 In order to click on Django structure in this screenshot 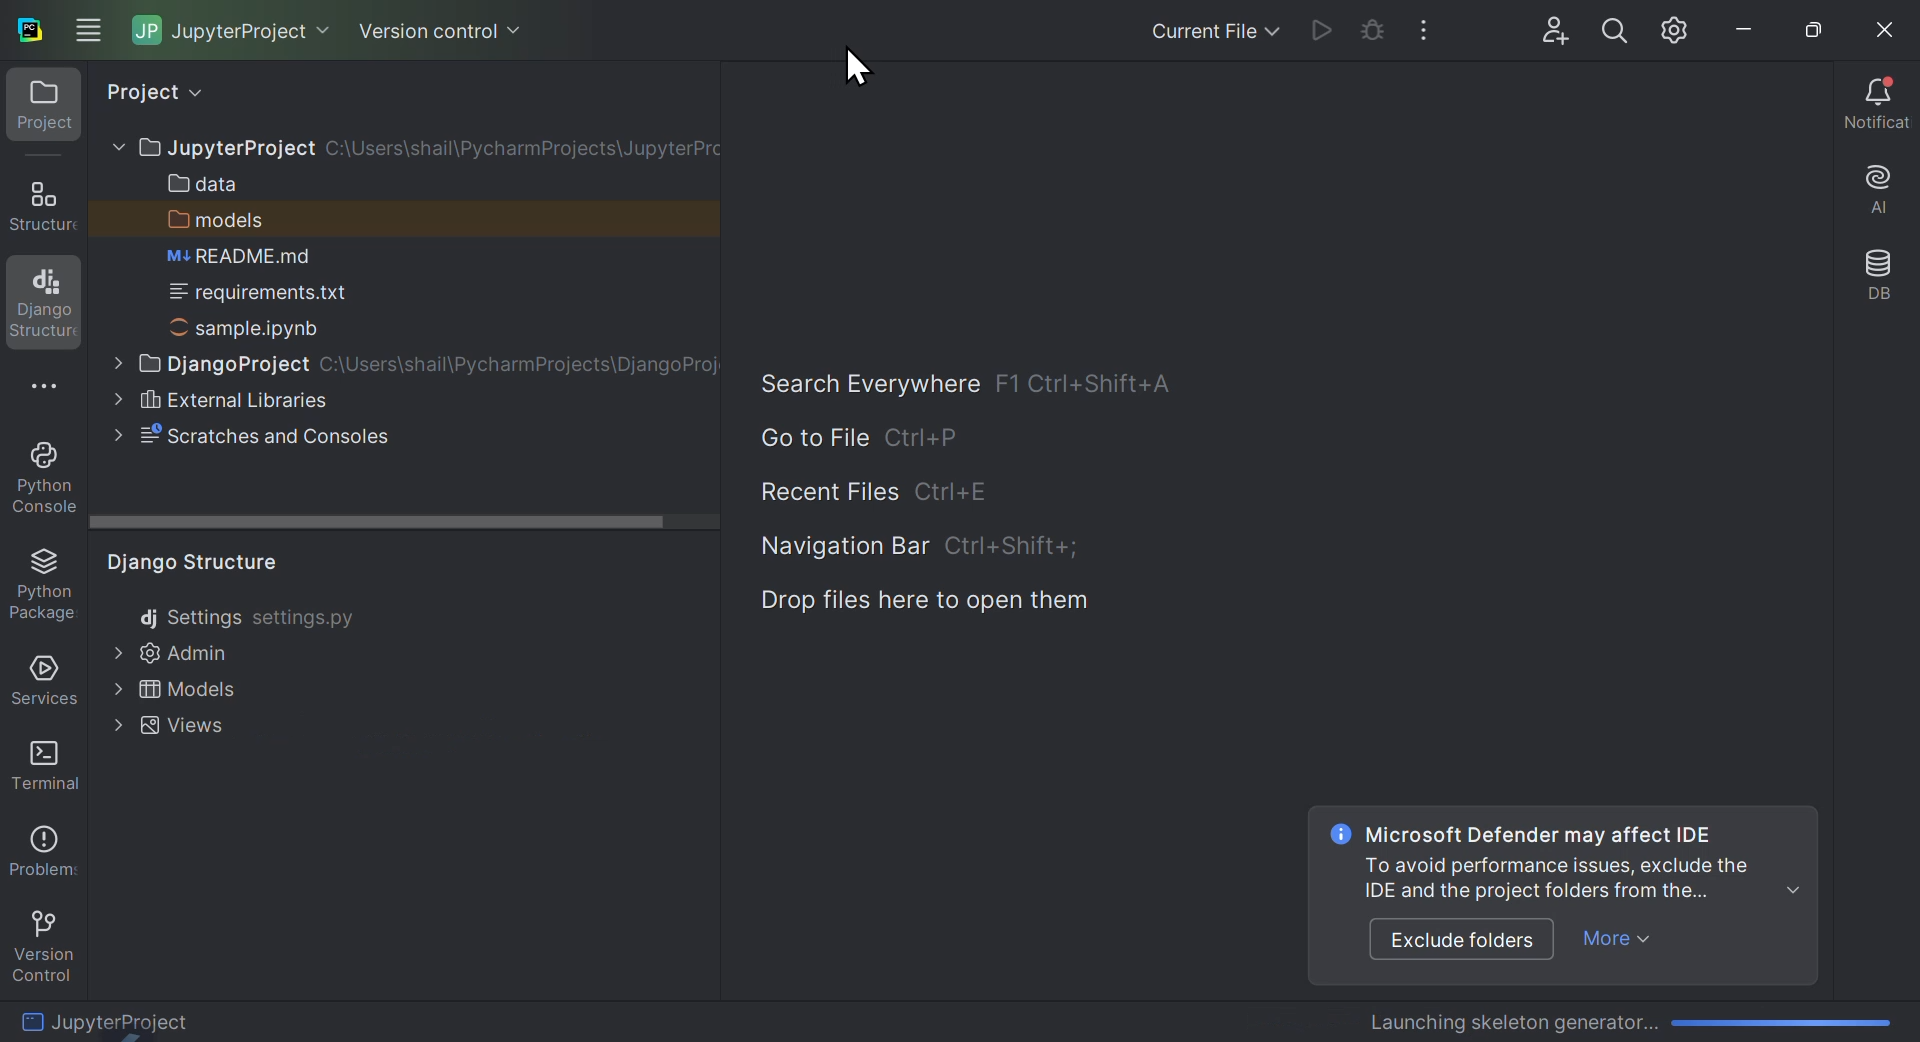, I will do `click(187, 564)`.